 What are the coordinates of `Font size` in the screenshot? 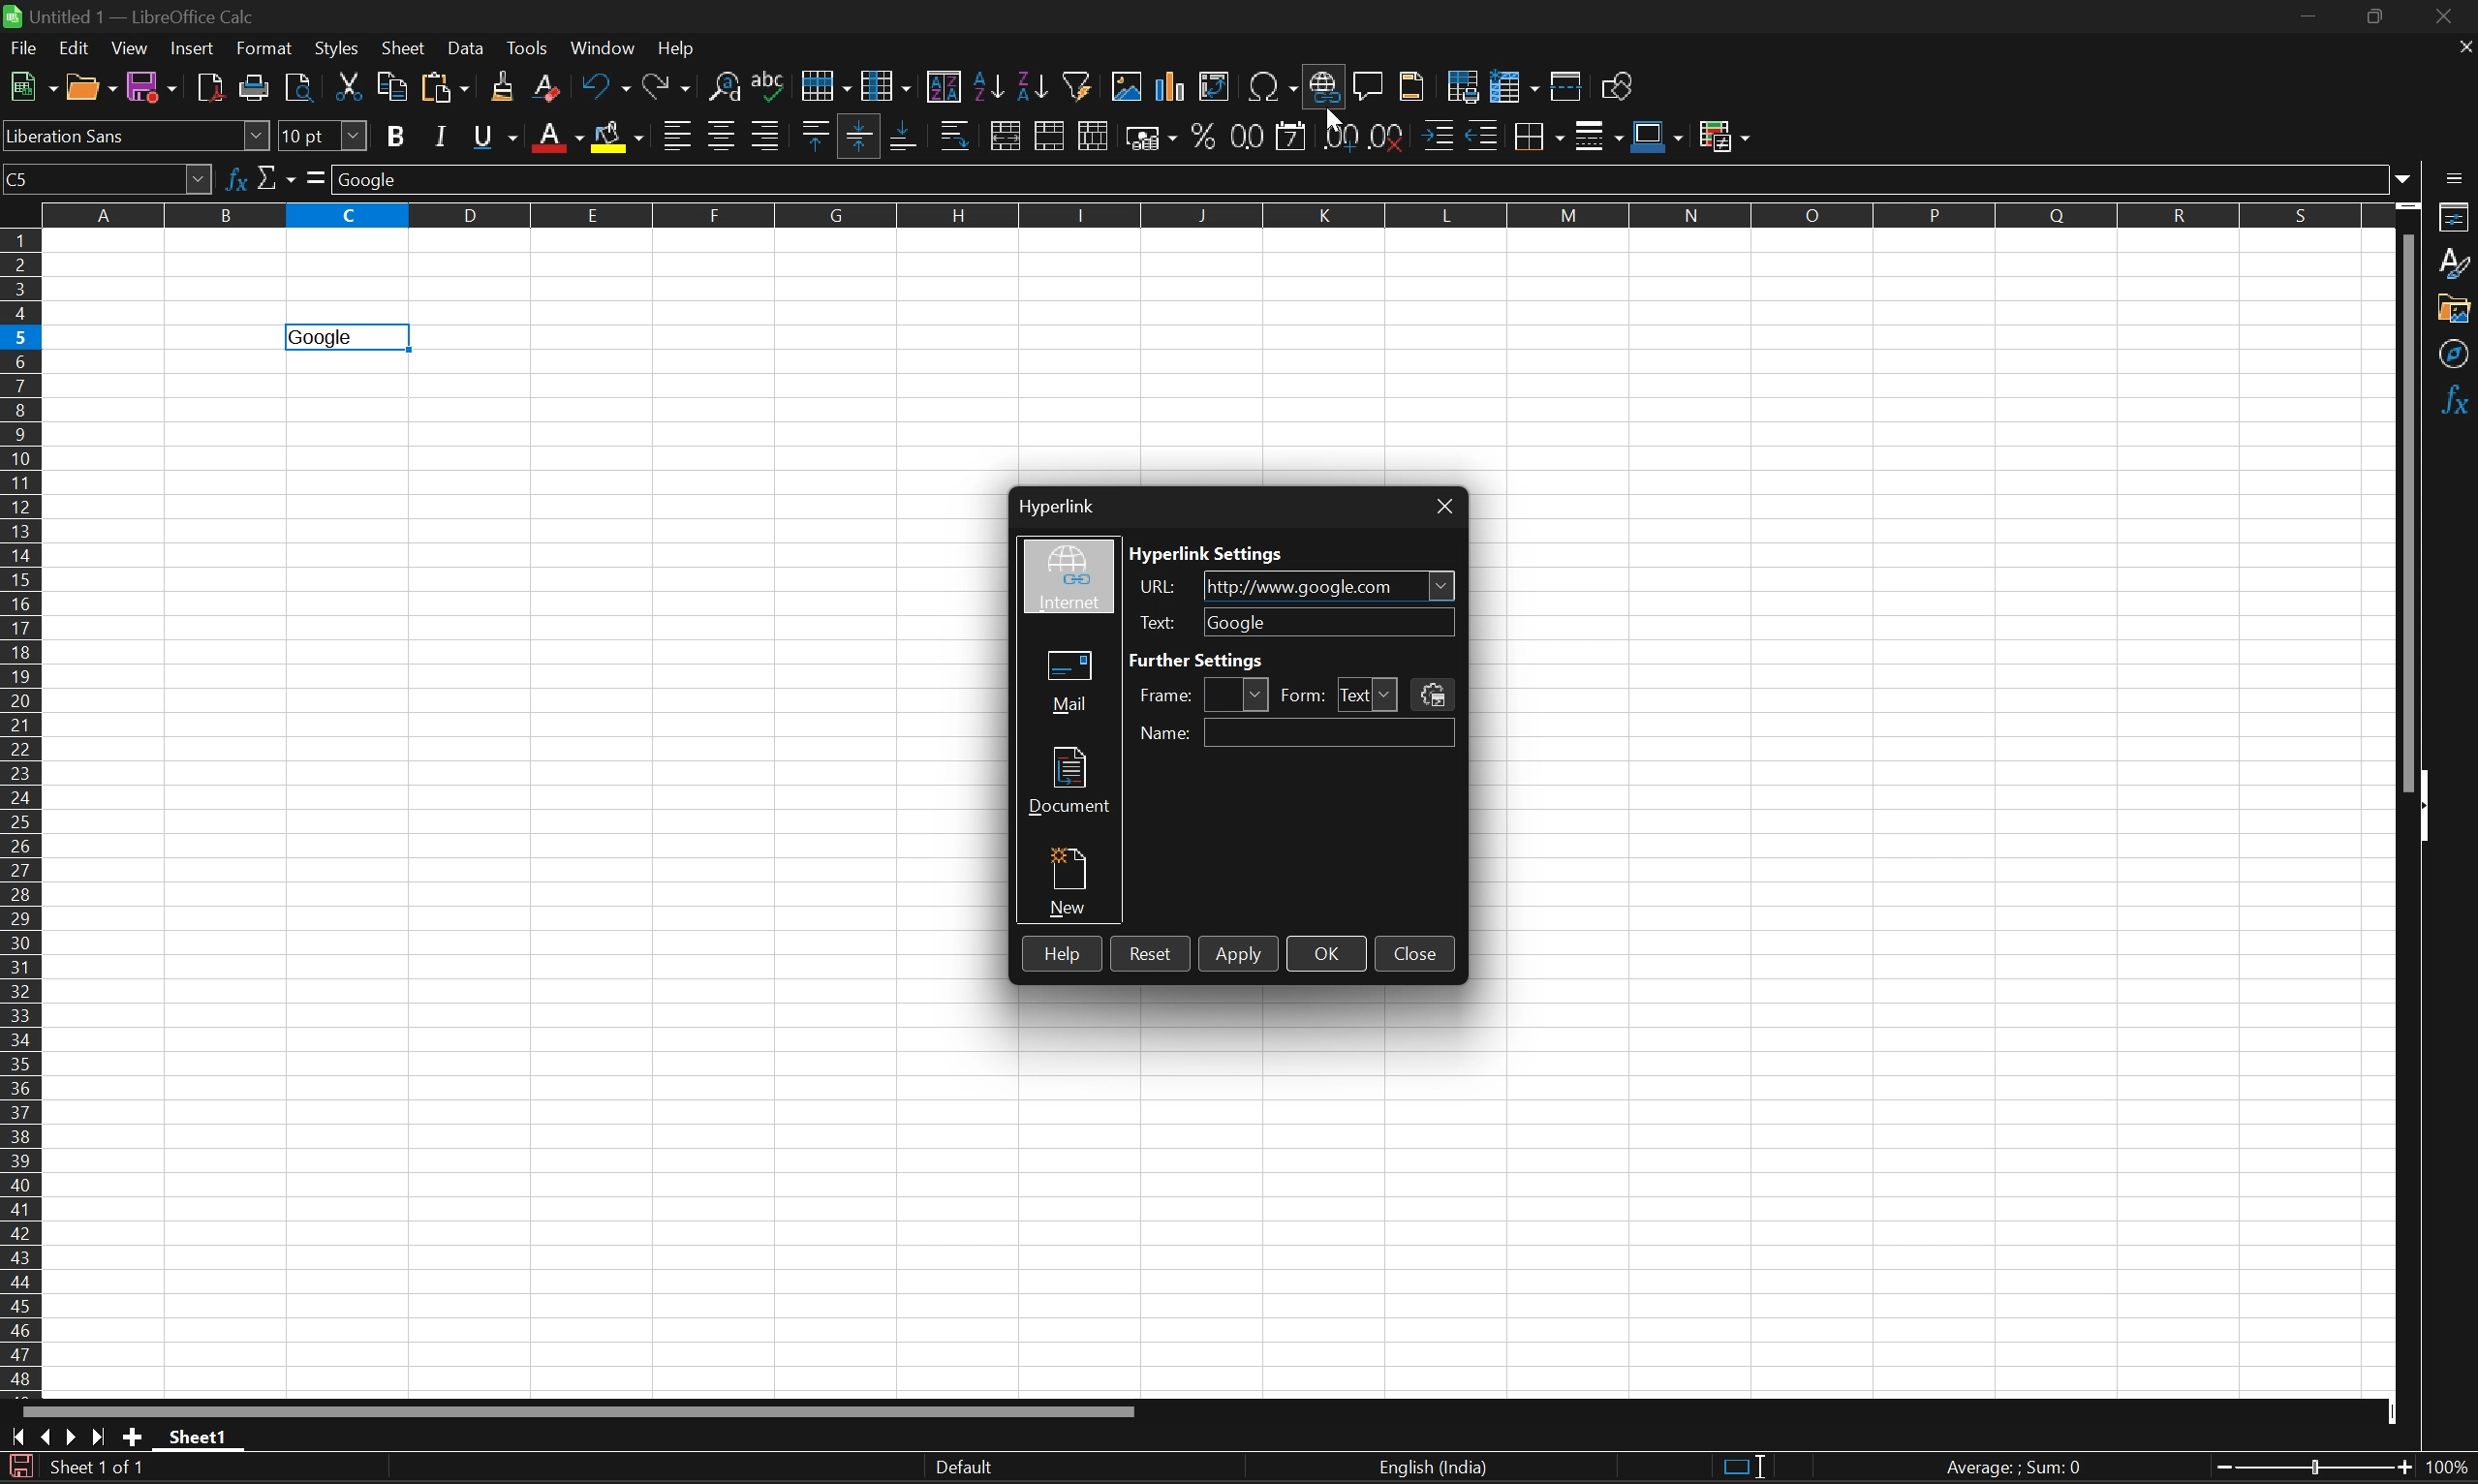 It's located at (325, 133).